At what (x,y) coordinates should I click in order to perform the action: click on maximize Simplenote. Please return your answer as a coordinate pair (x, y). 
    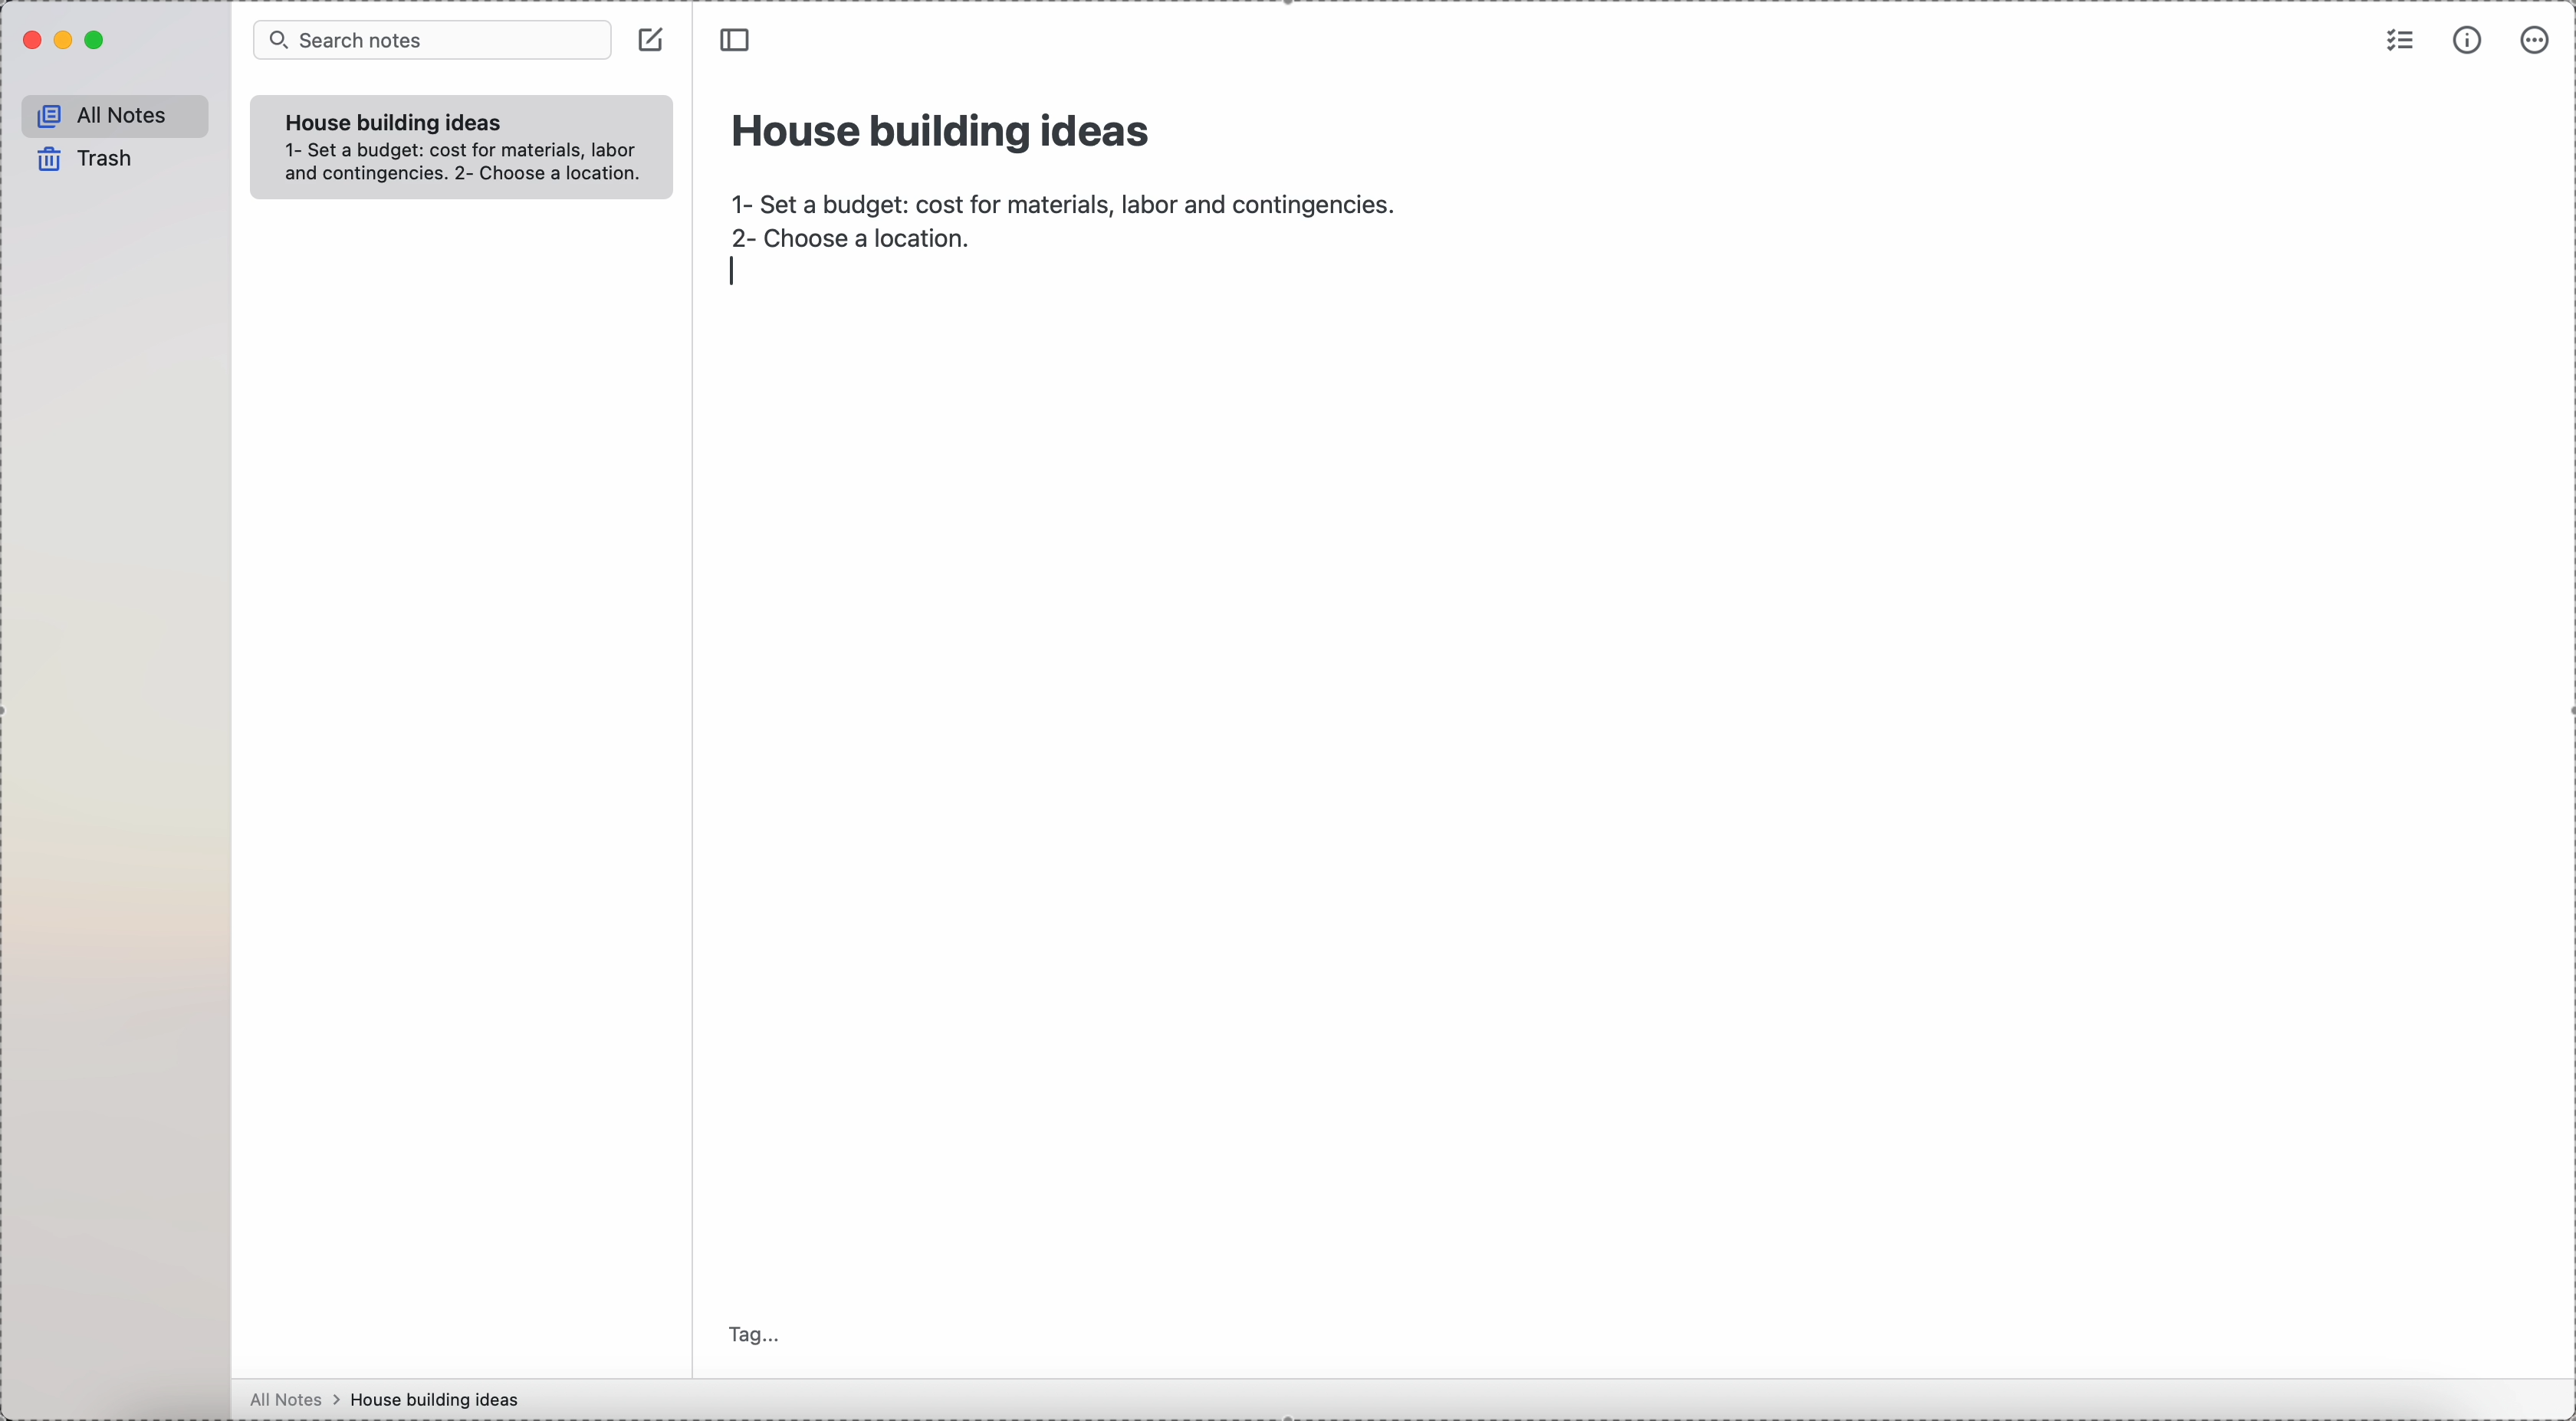
    Looking at the image, I should click on (102, 41).